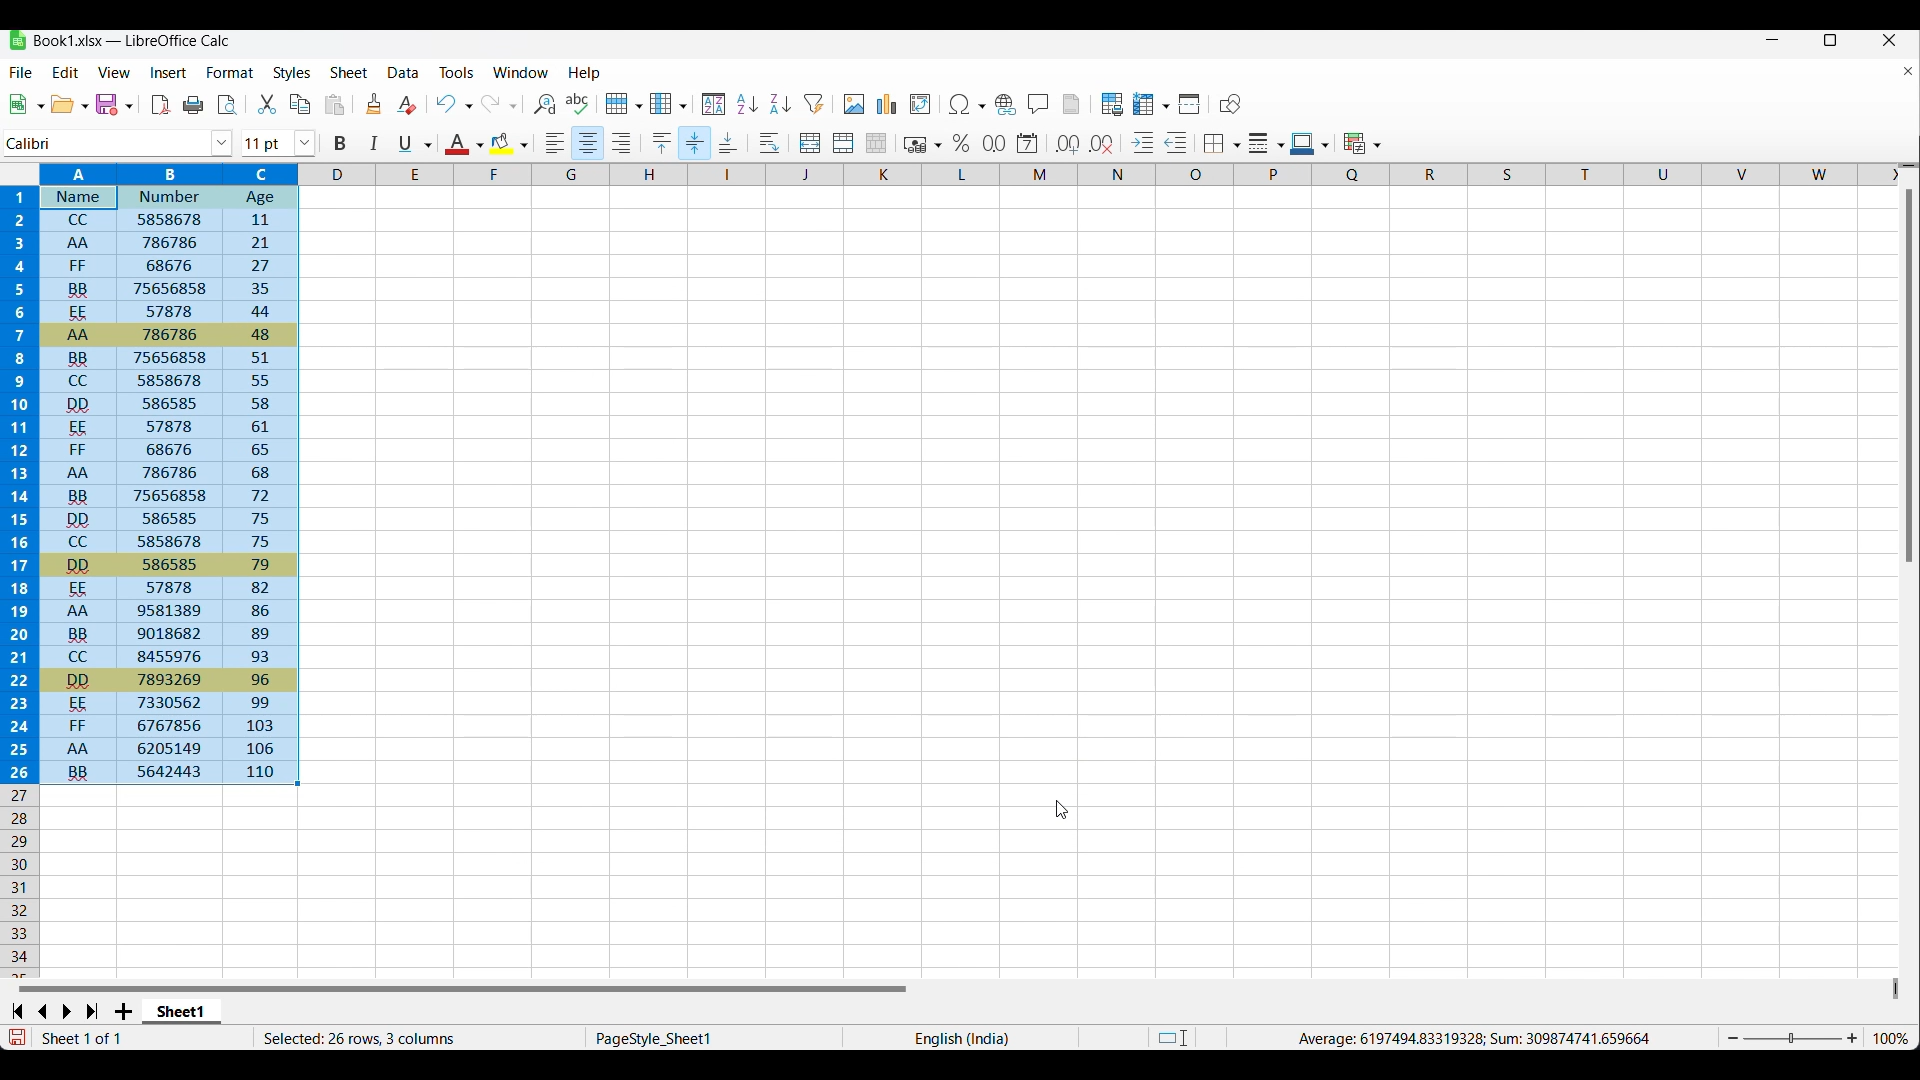  What do you see at coordinates (521, 73) in the screenshot?
I see `Window menu` at bounding box center [521, 73].